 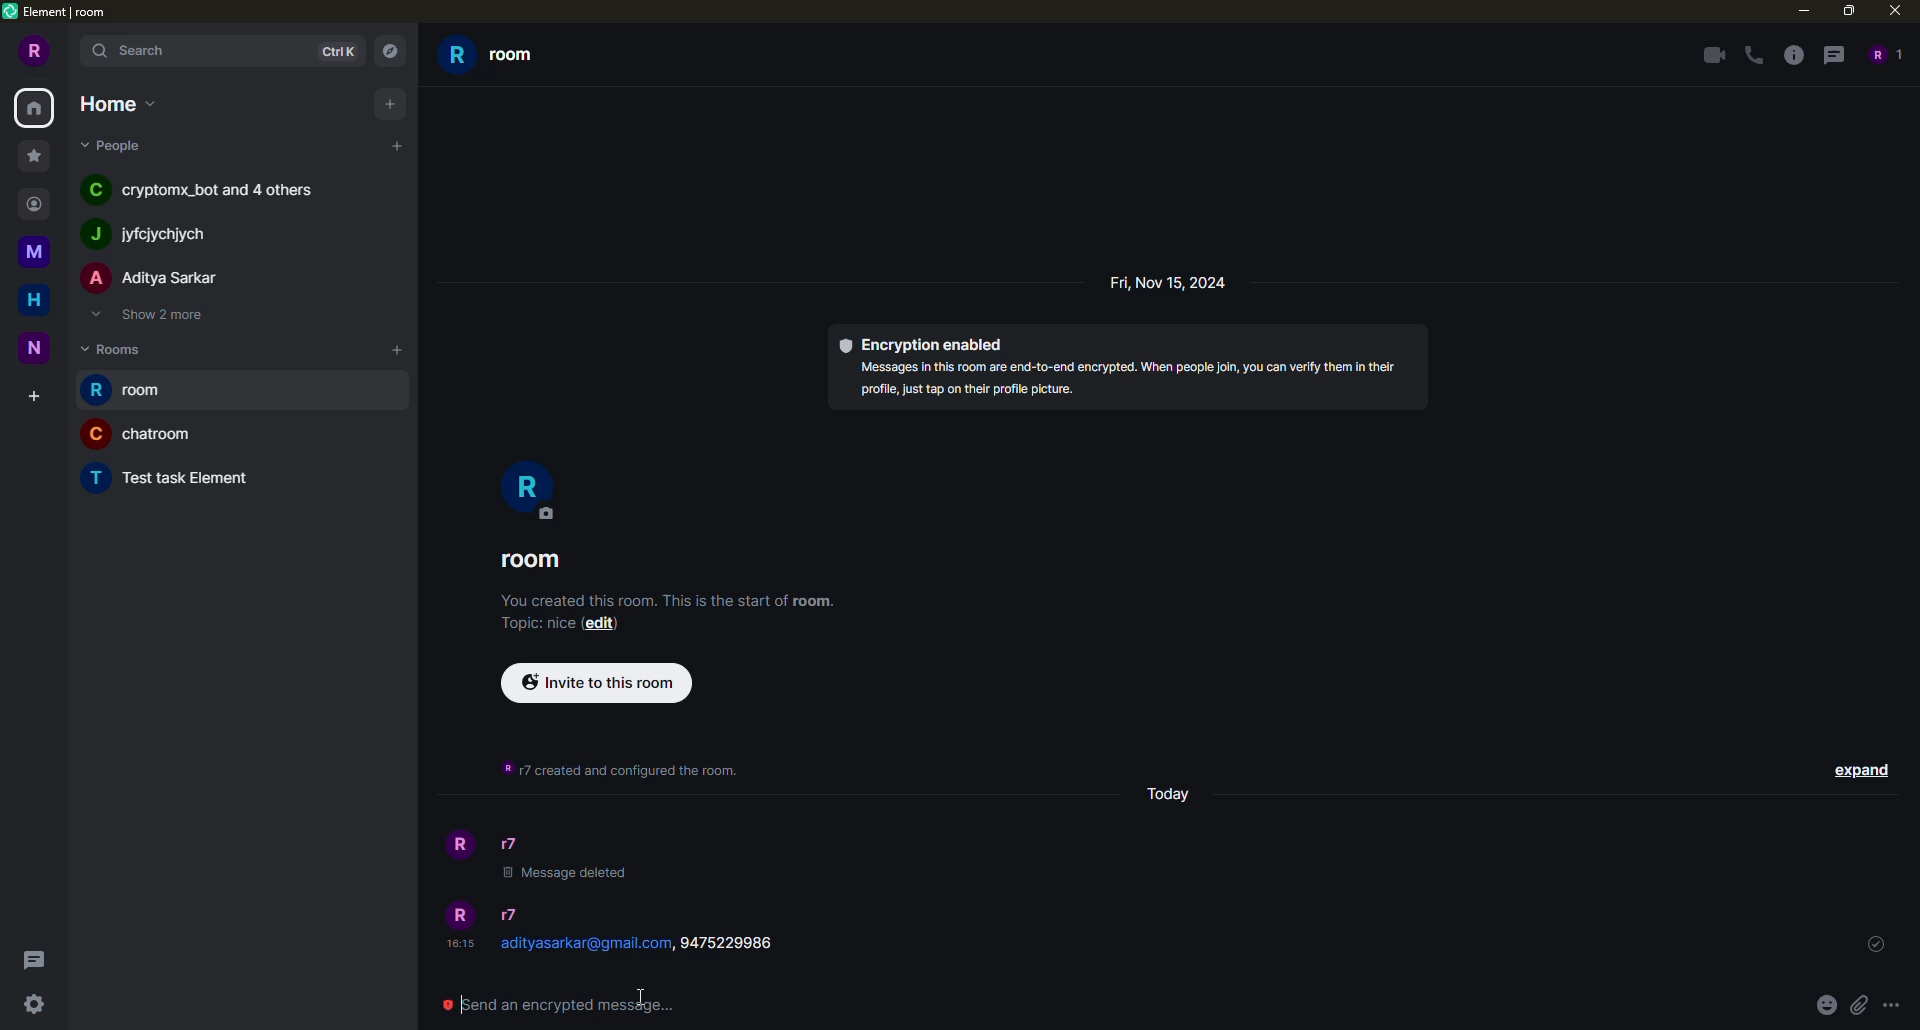 I want to click on home, so click(x=117, y=102).